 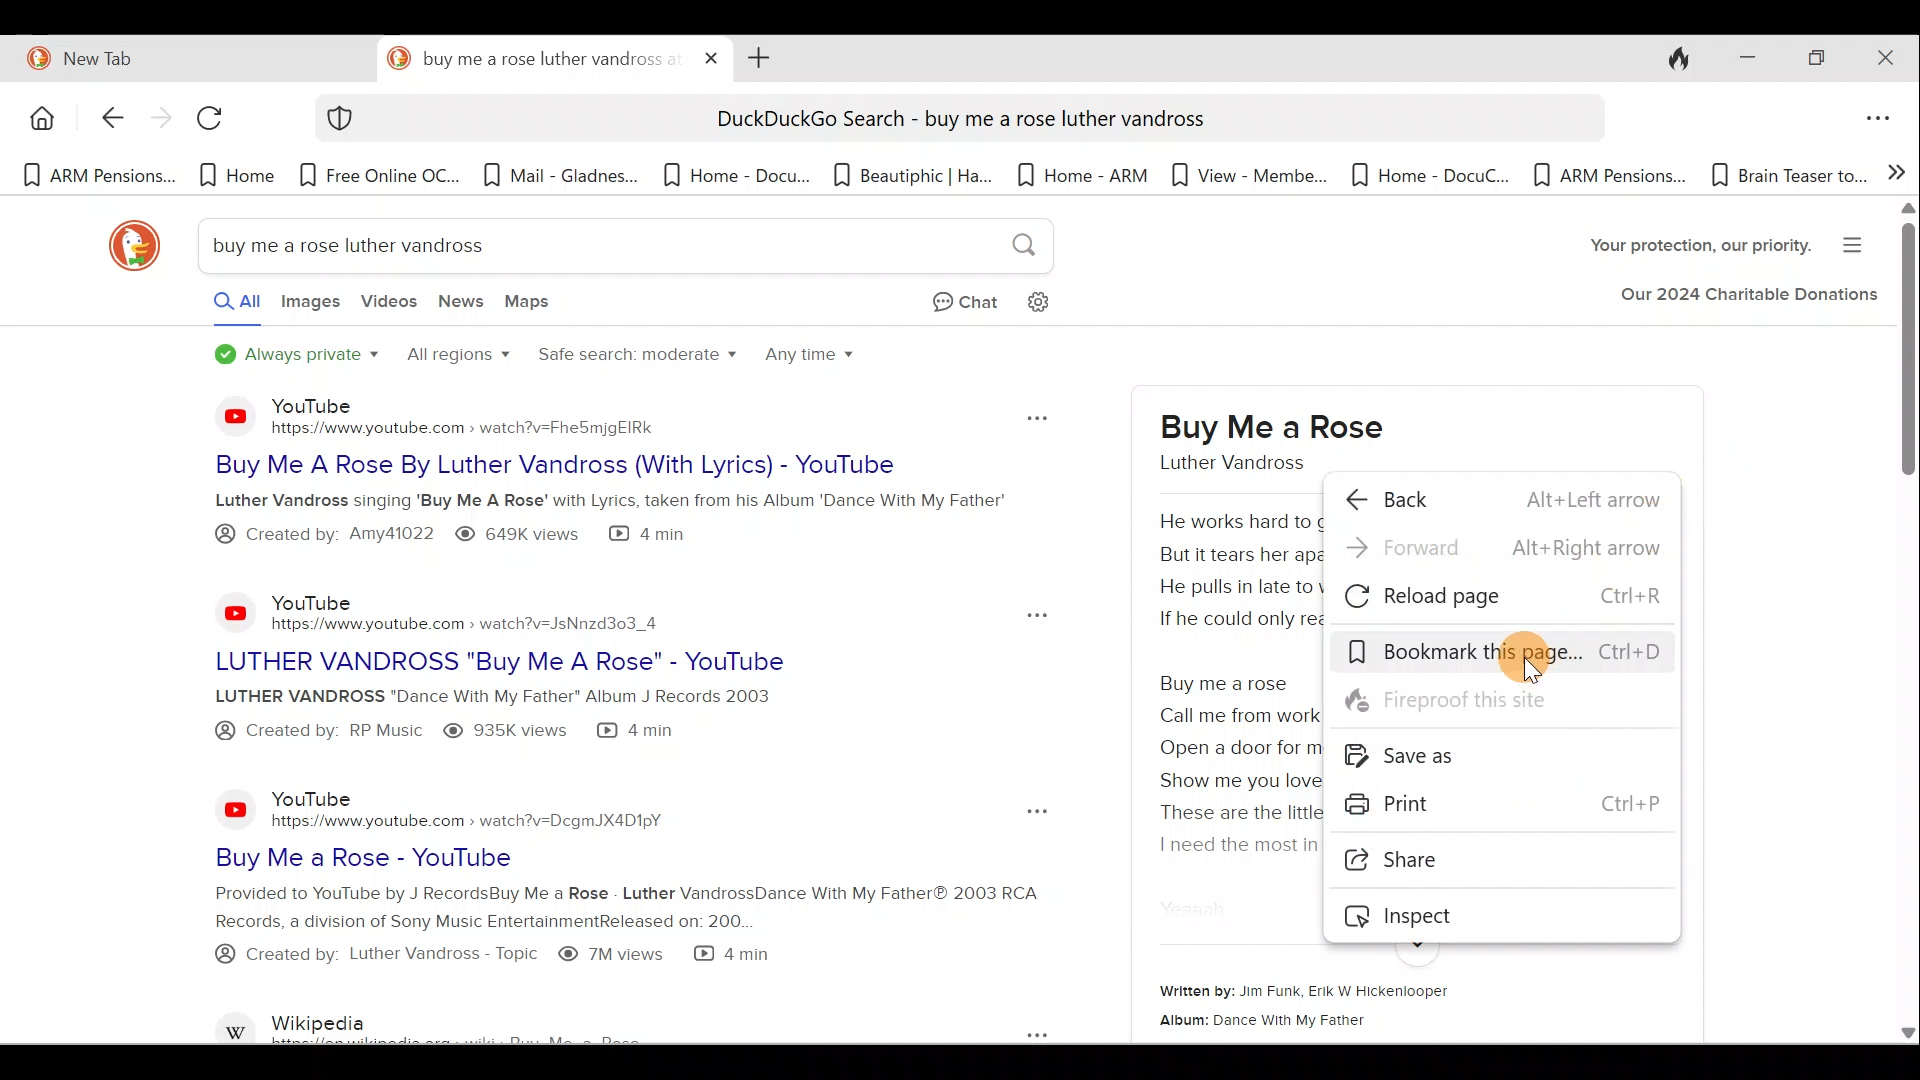 I want to click on Pop out, so click(x=1031, y=812).